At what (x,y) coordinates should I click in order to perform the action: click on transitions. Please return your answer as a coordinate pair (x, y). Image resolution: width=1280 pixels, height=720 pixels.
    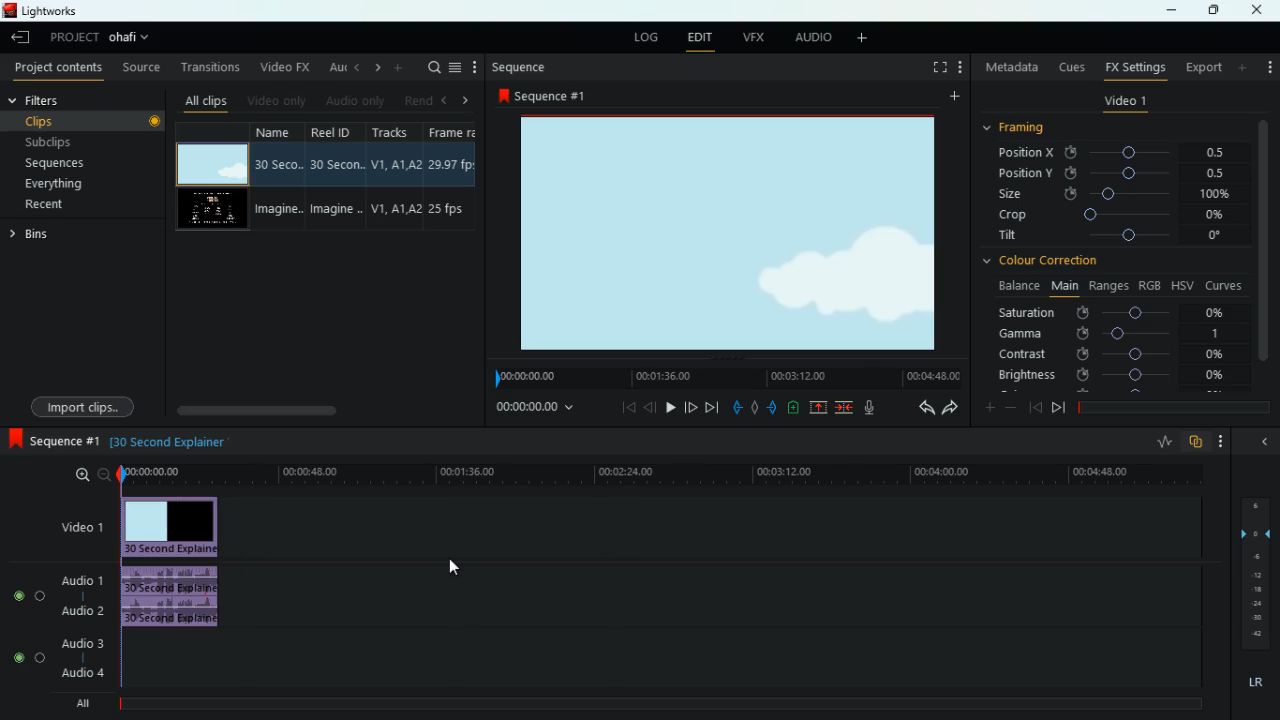
    Looking at the image, I should click on (207, 66).